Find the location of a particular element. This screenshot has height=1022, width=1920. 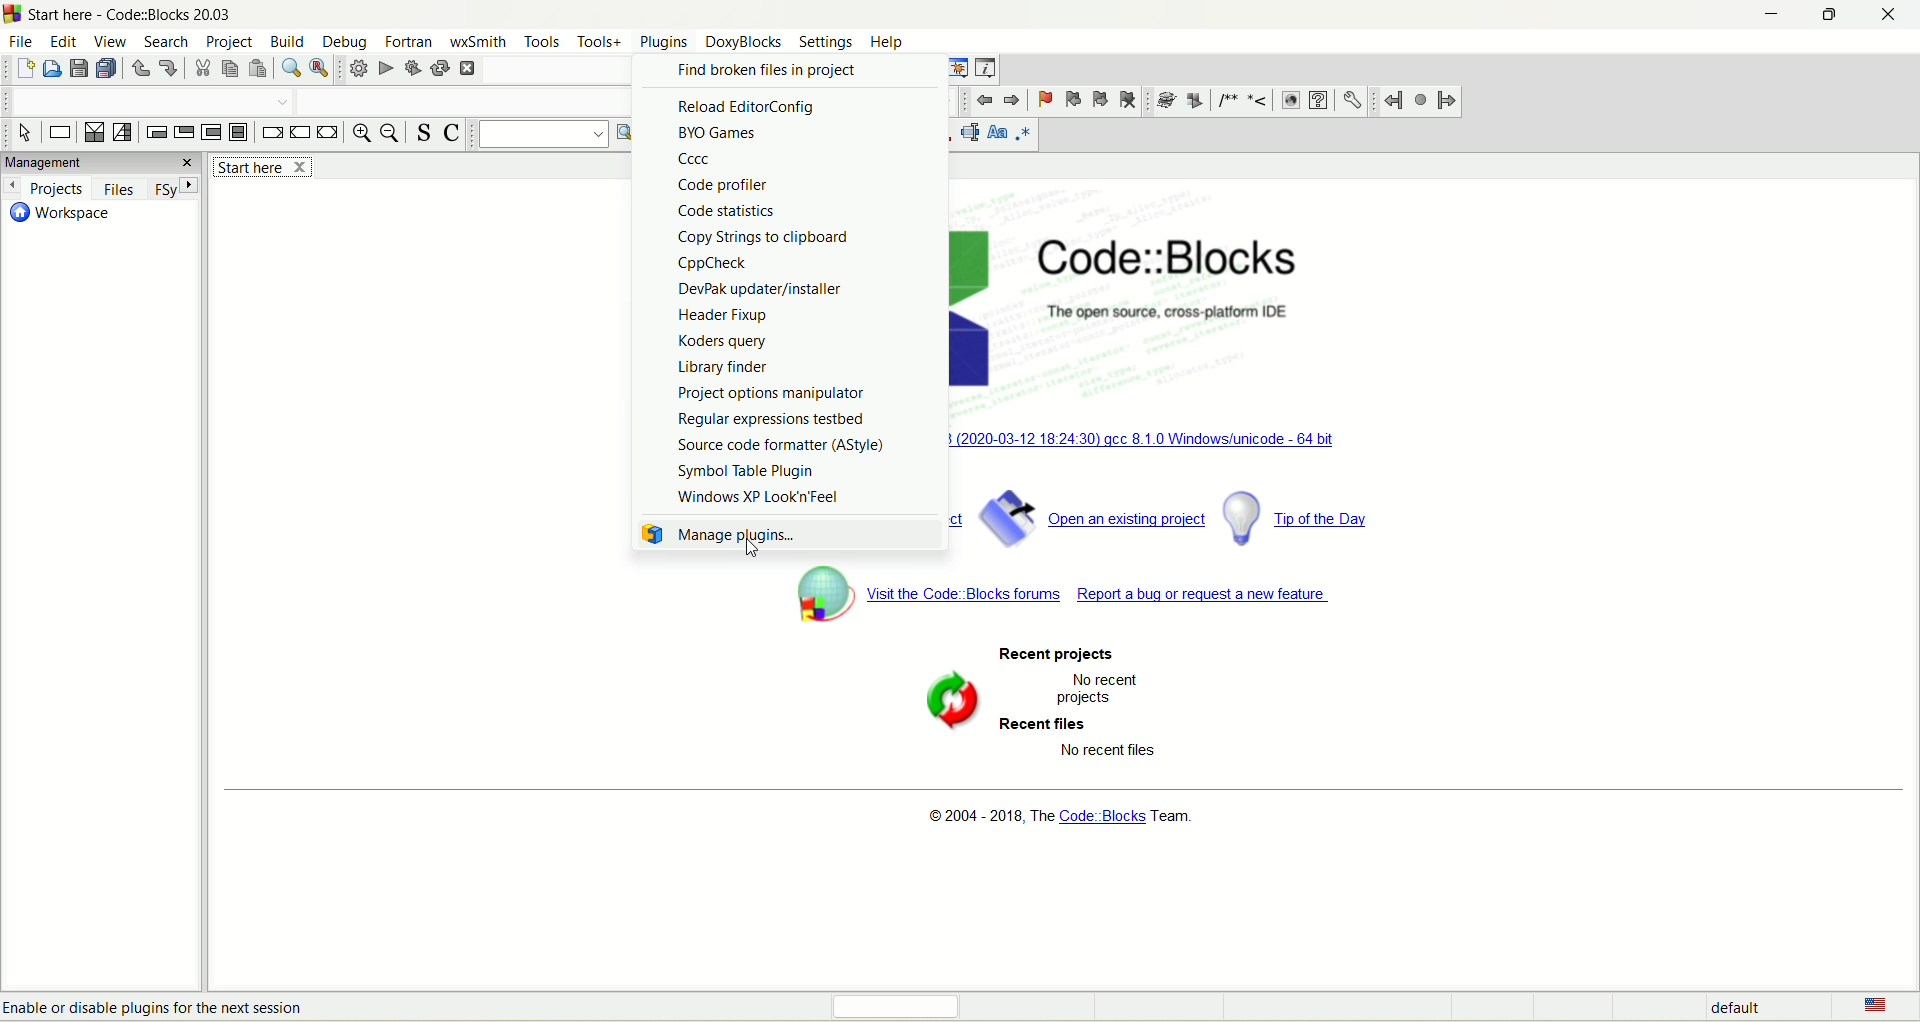

cut is located at coordinates (200, 72).